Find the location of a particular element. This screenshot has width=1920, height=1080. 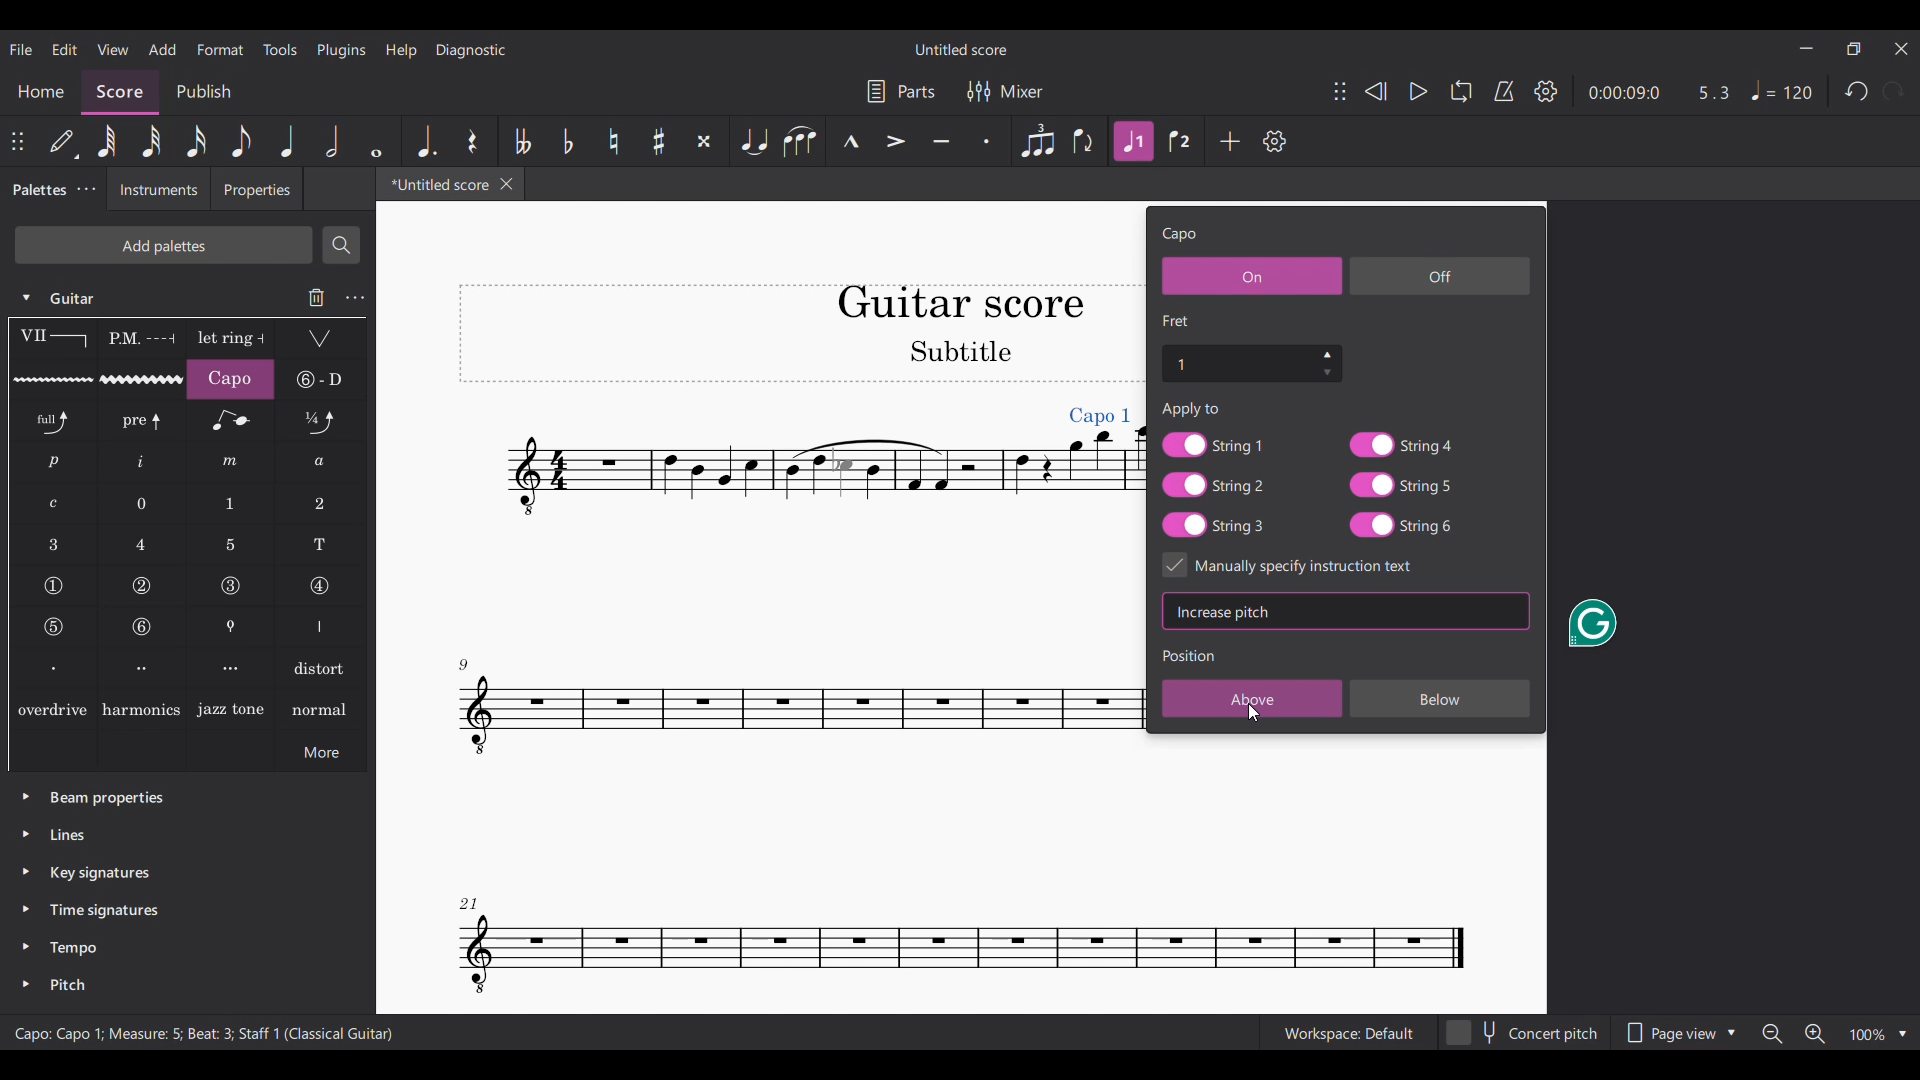

Score is located at coordinates (121, 92).